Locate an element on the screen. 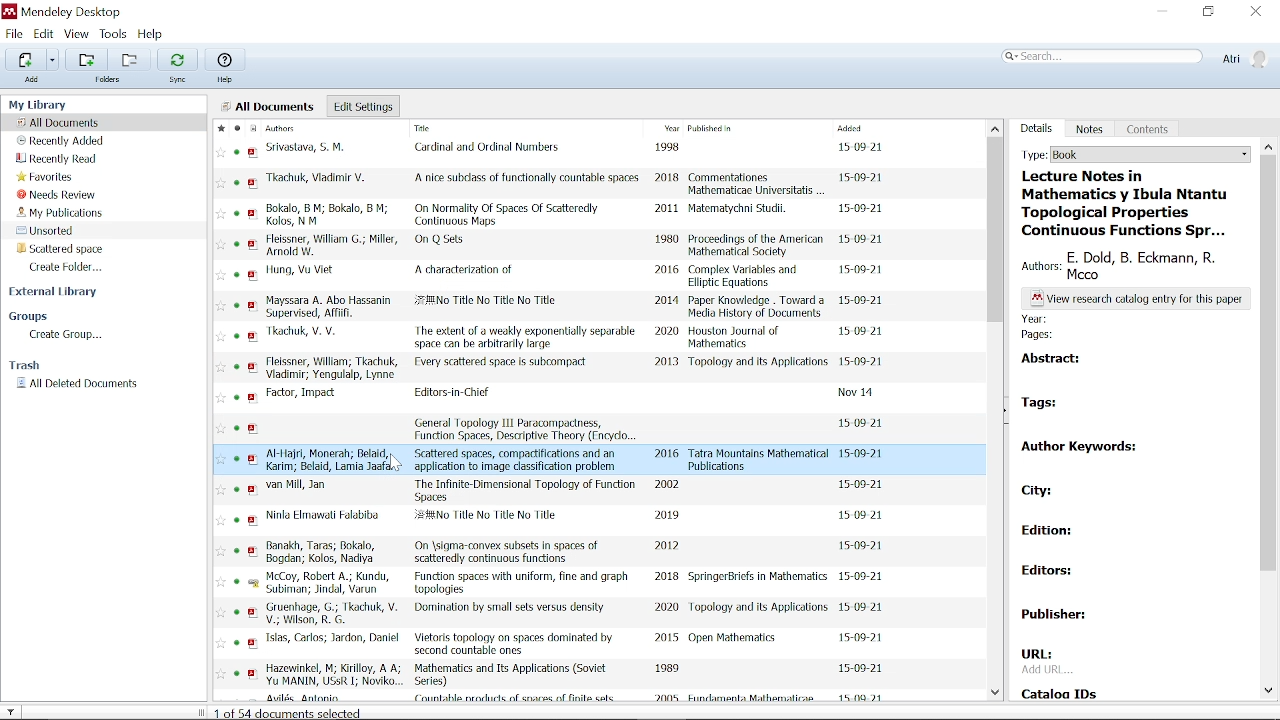  title is located at coordinates (454, 394).